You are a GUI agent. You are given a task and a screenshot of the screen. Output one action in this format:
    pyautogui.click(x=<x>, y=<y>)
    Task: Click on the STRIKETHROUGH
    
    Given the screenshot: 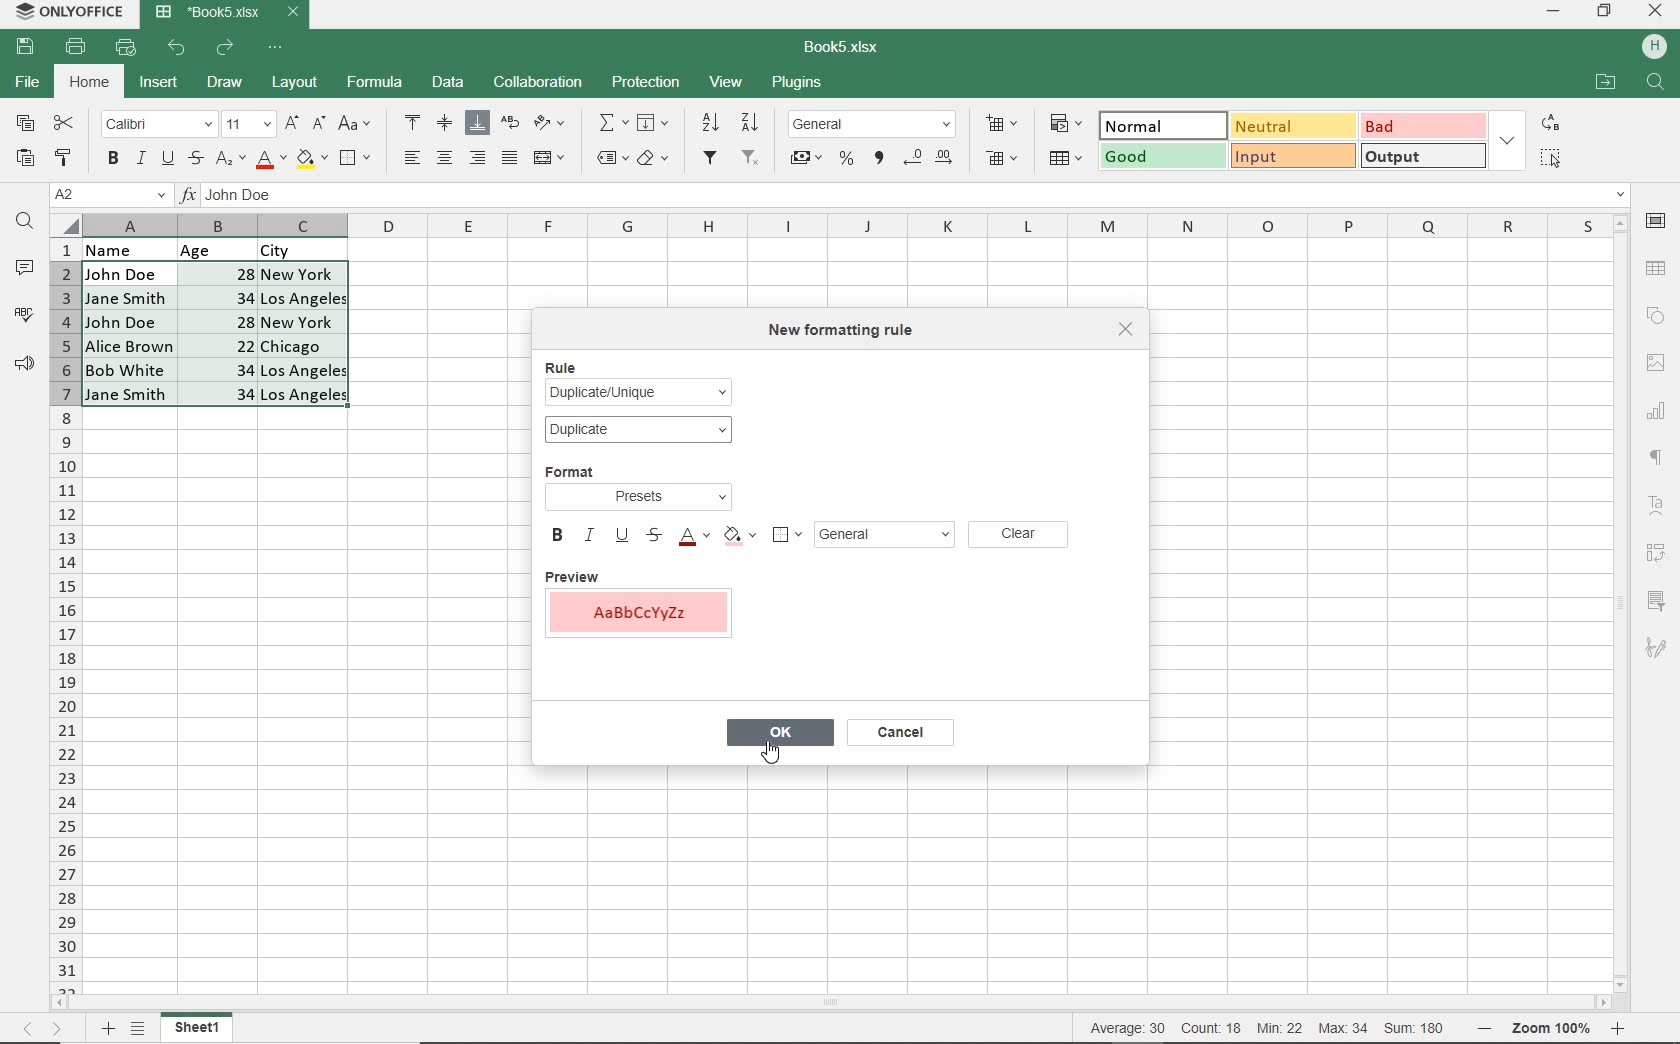 What is the action you would take?
    pyautogui.click(x=194, y=158)
    